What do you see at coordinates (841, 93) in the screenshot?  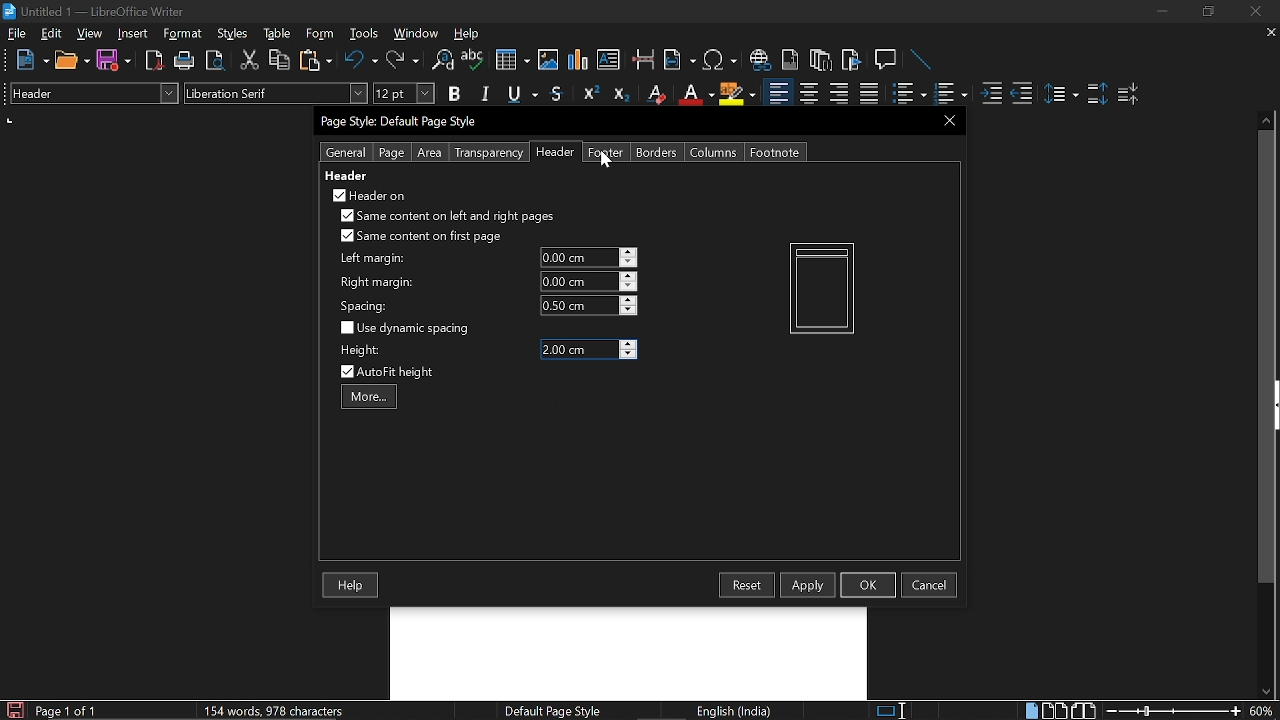 I see `Align right` at bounding box center [841, 93].